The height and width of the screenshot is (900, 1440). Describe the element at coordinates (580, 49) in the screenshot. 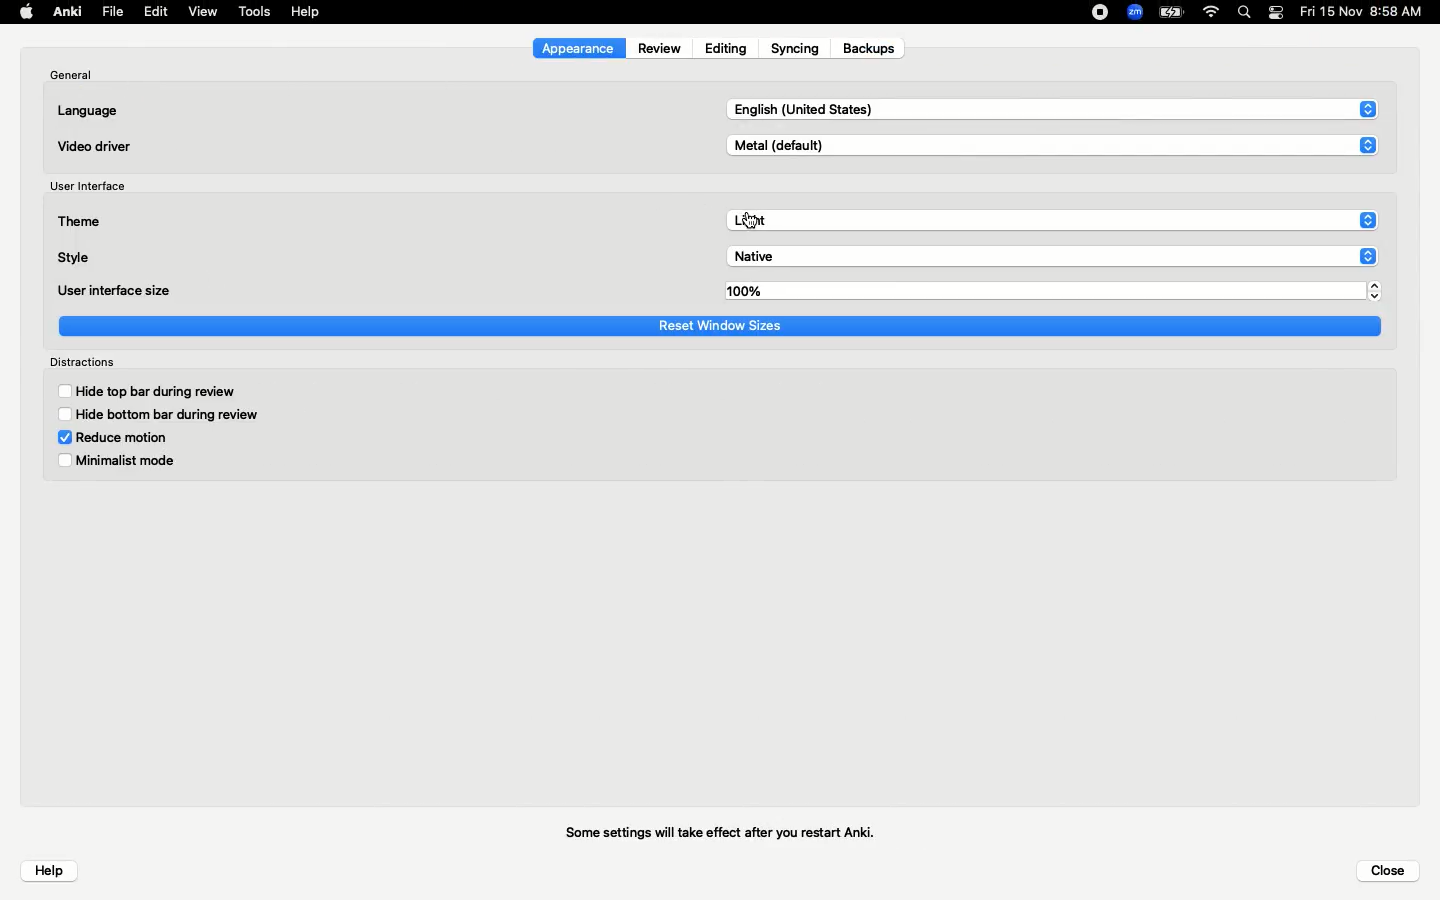

I see `Appearance` at that location.